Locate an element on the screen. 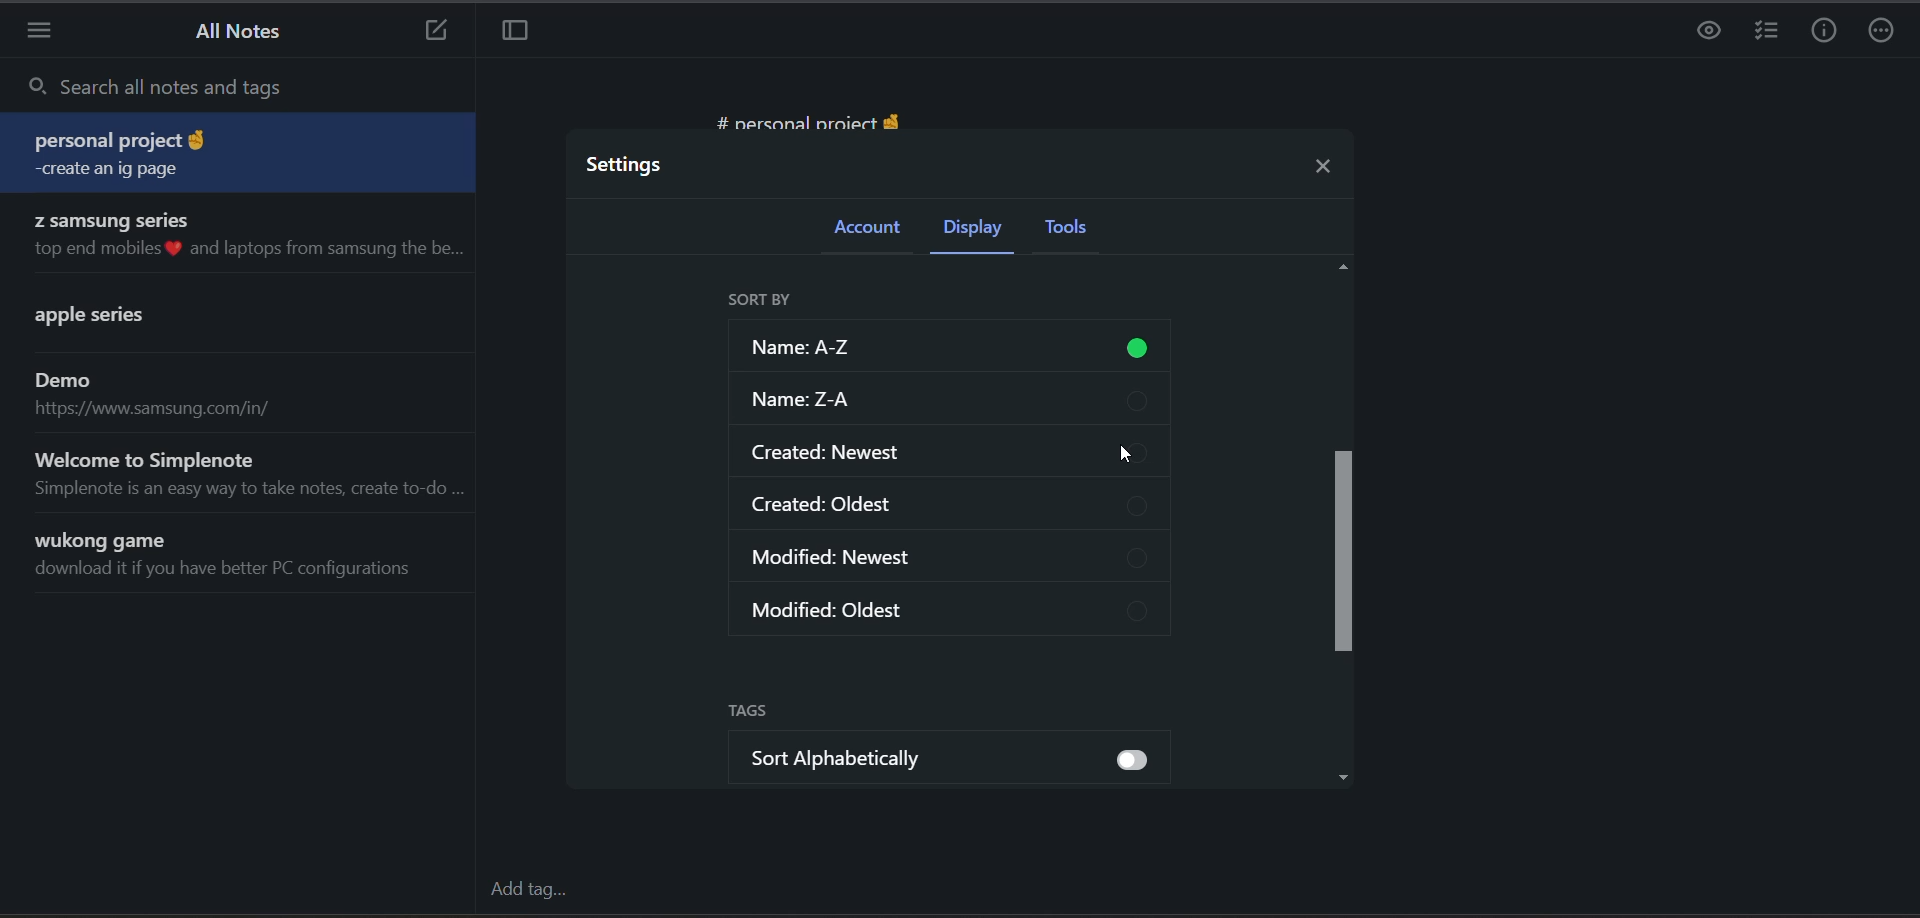 This screenshot has height=918, width=1920. sort by is located at coordinates (760, 298).